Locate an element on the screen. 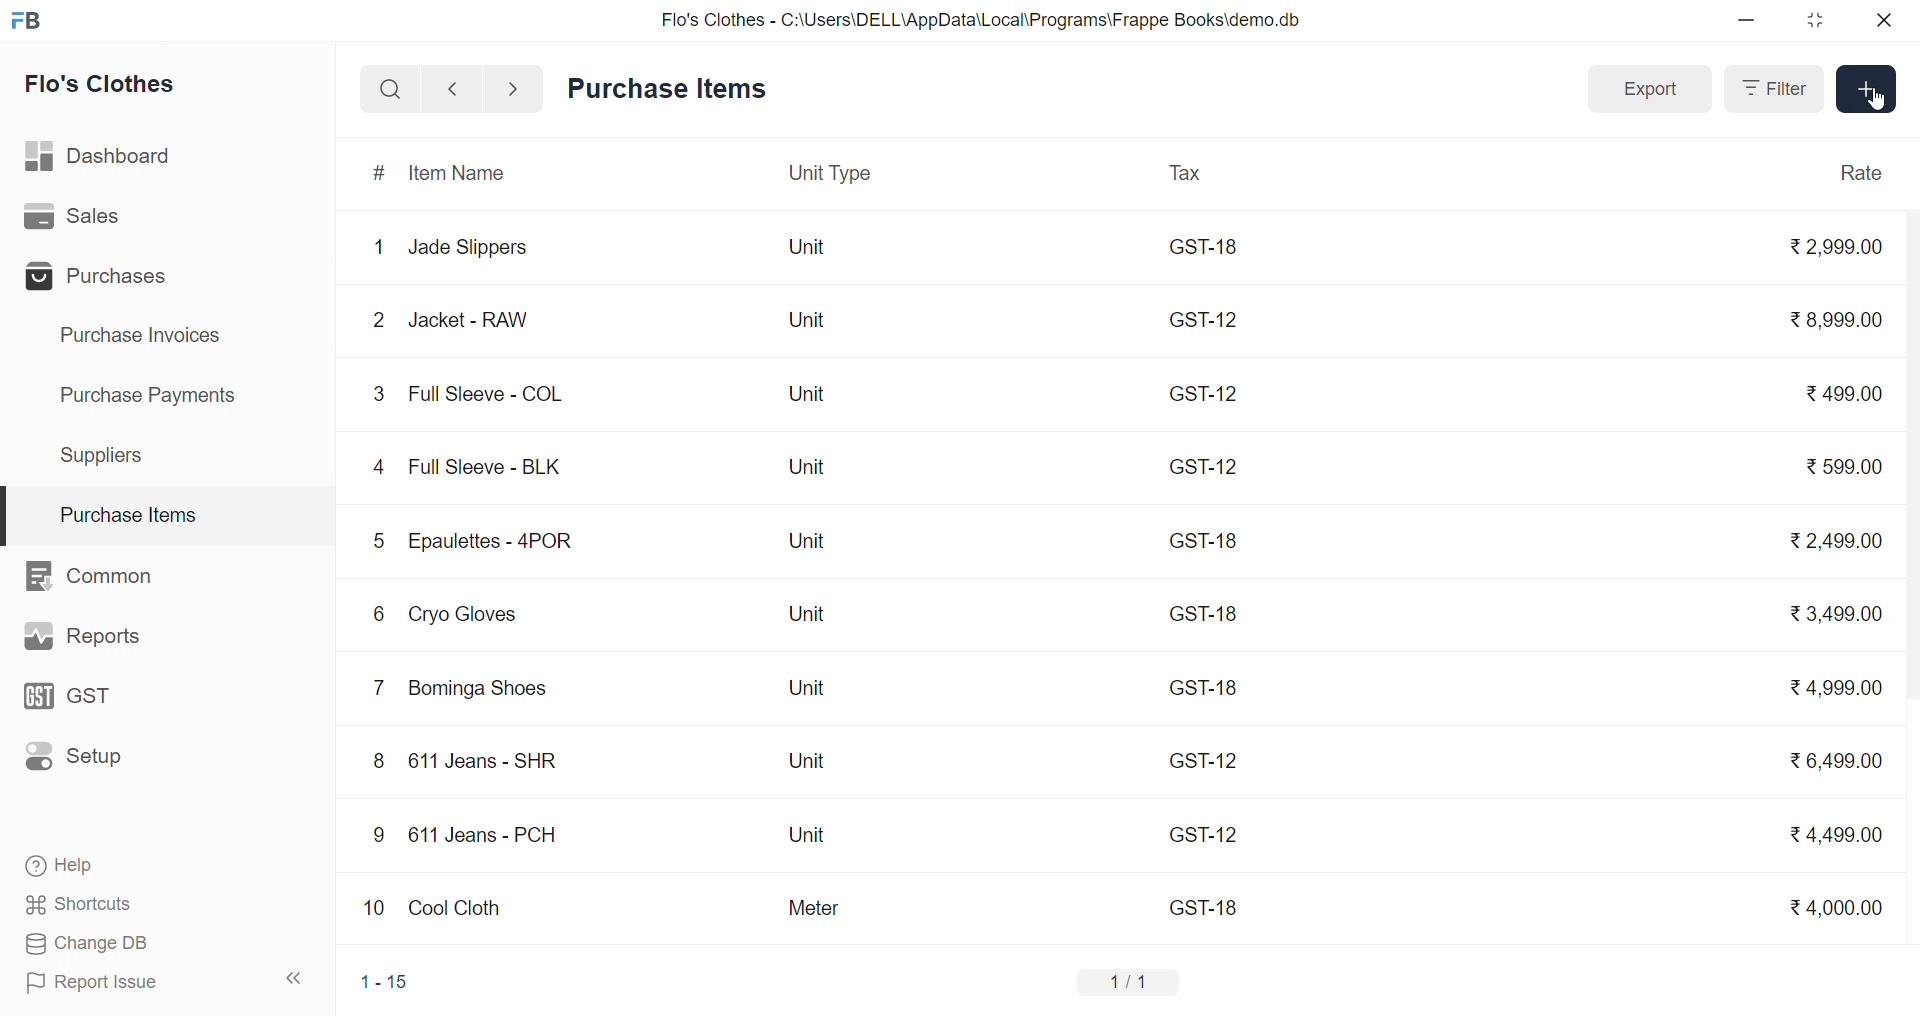  ₹499.00 is located at coordinates (1843, 393).